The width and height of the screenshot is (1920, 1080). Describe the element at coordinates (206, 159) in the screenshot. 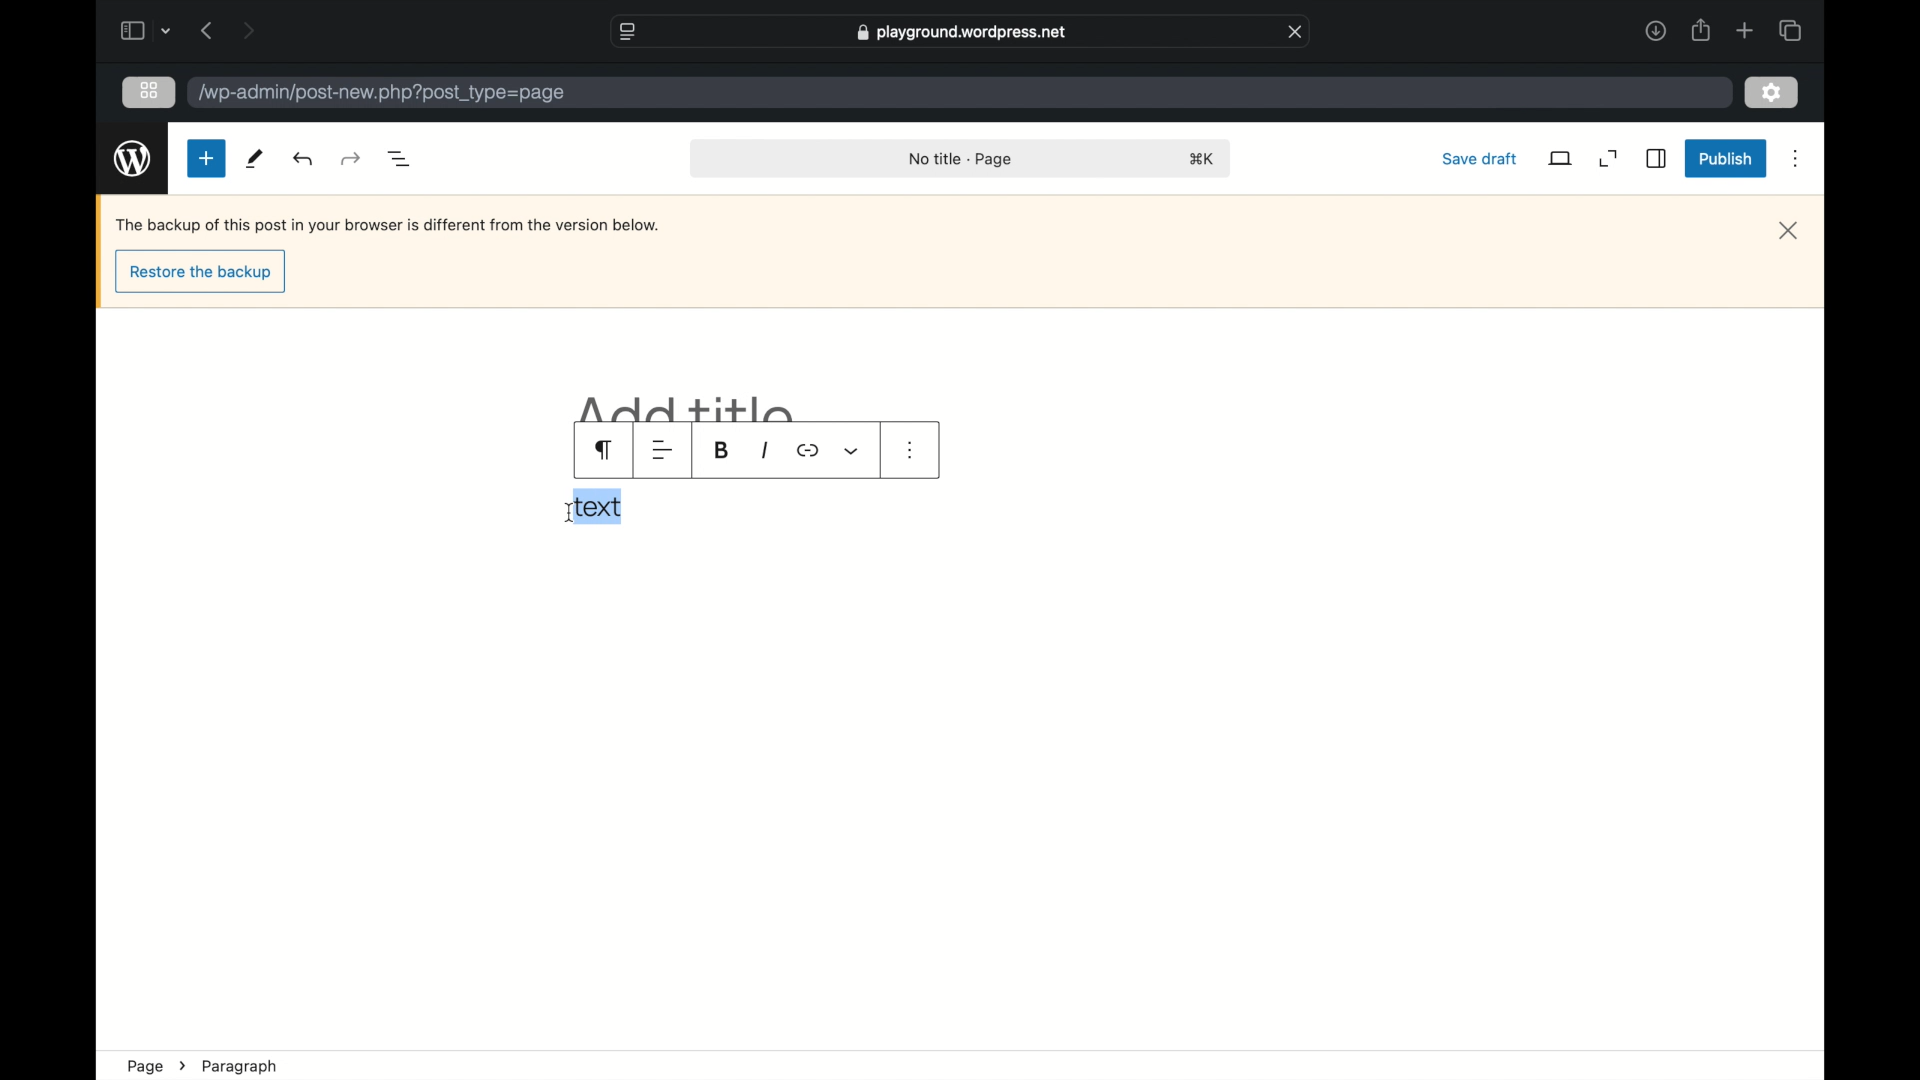

I see `new` at that location.